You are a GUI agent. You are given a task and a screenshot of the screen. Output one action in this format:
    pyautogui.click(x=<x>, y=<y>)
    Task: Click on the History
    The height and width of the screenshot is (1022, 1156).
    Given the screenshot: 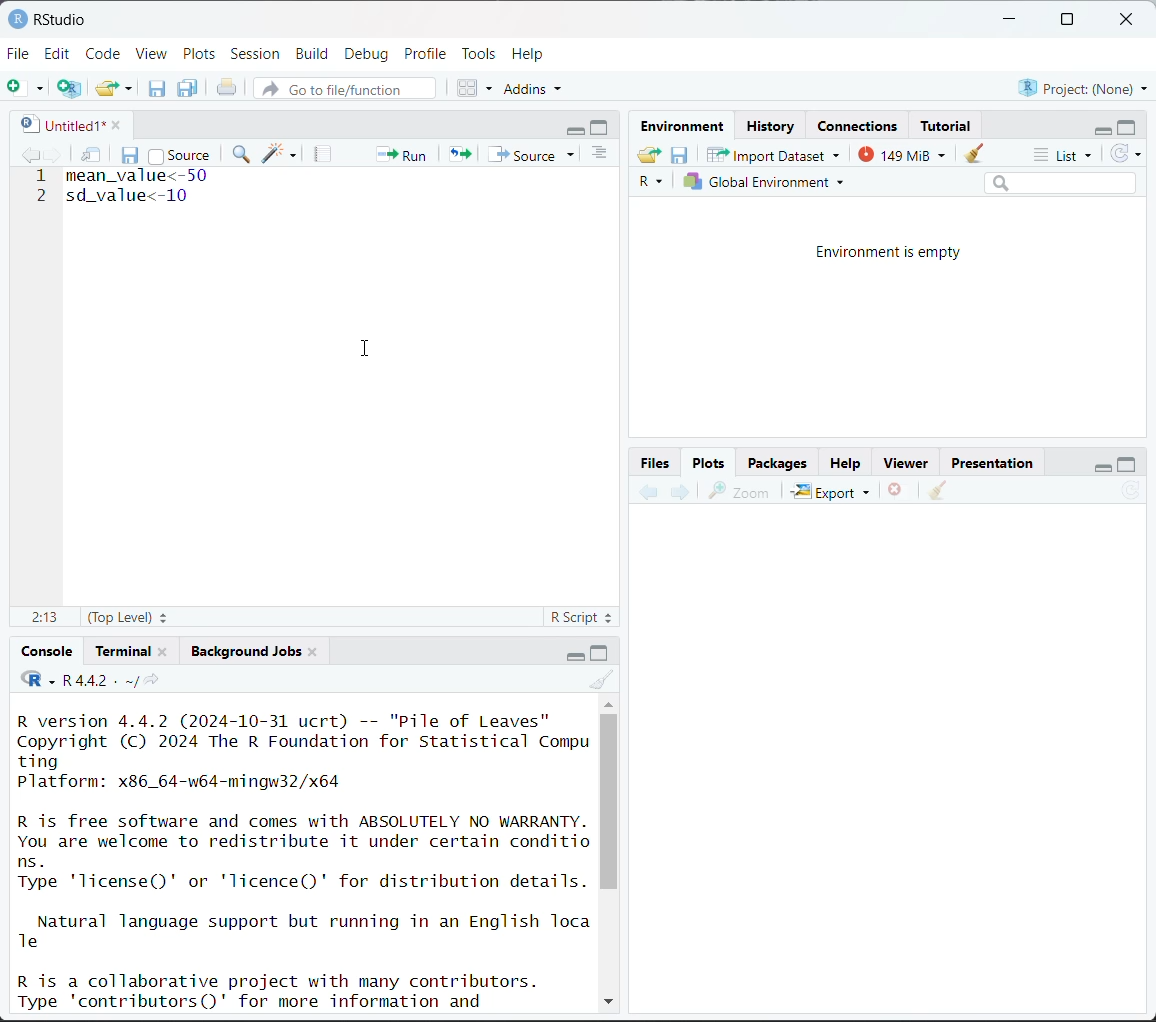 What is the action you would take?
    pyautogui.click(x=772, y=126)
    